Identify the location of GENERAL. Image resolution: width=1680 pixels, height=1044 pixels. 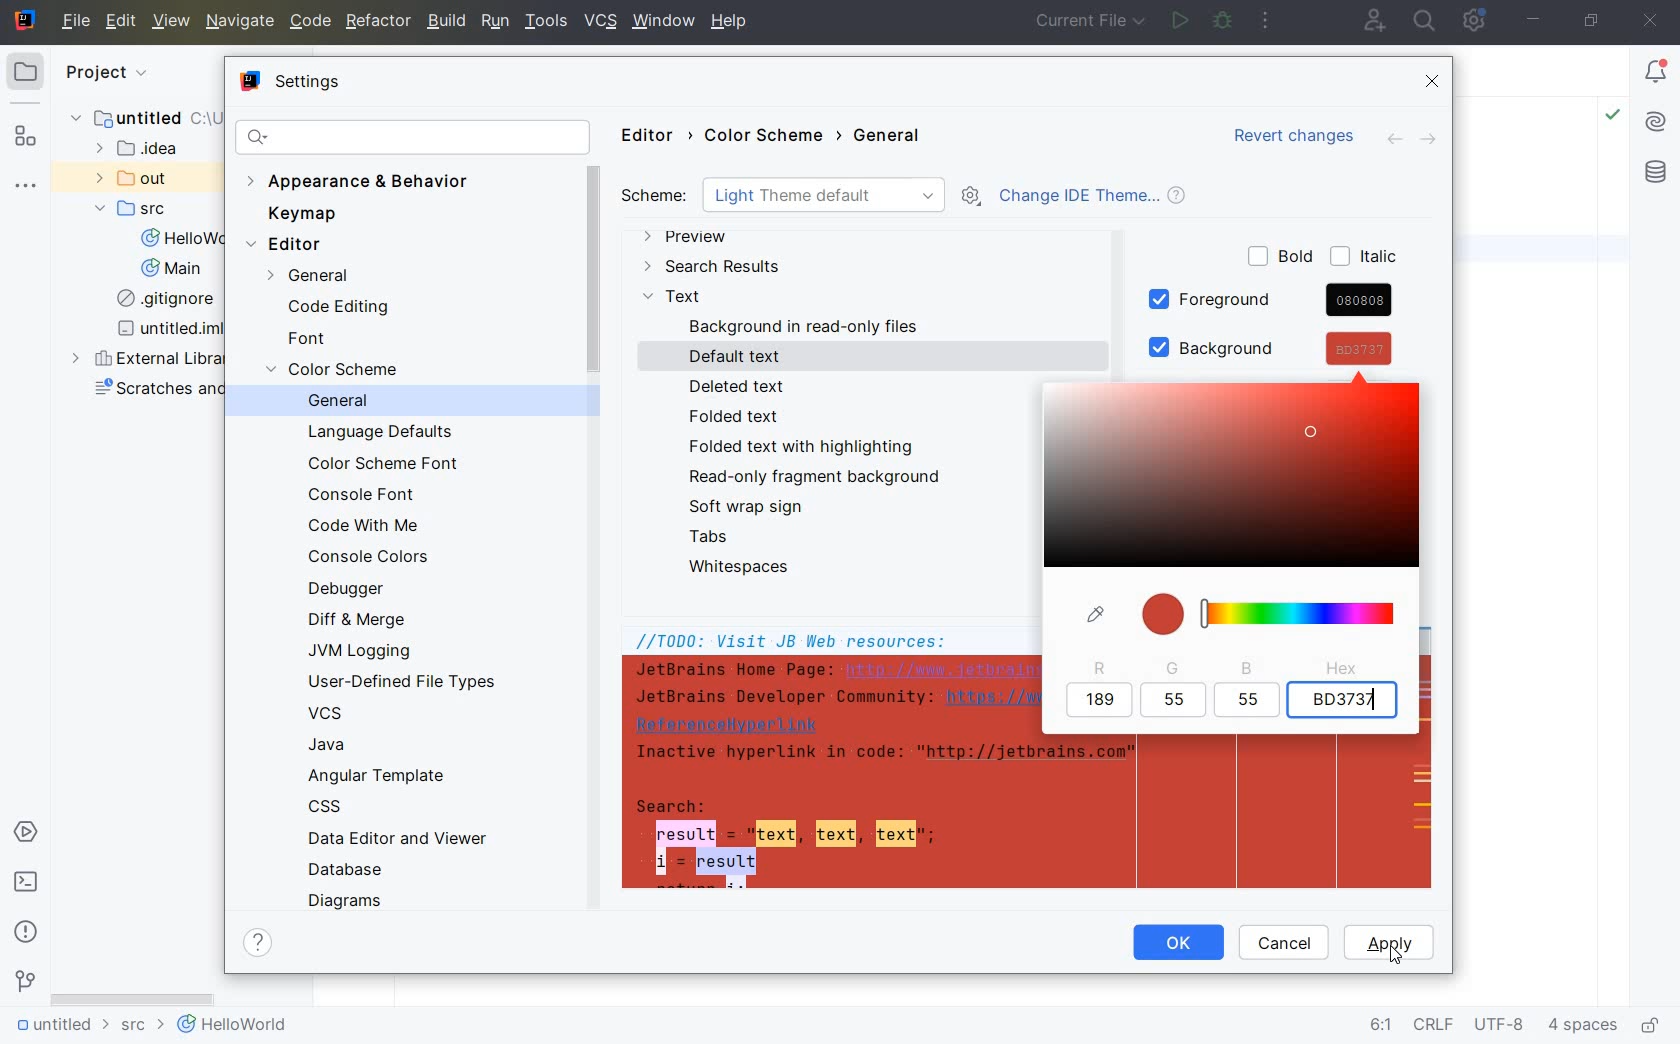
(893, 138).